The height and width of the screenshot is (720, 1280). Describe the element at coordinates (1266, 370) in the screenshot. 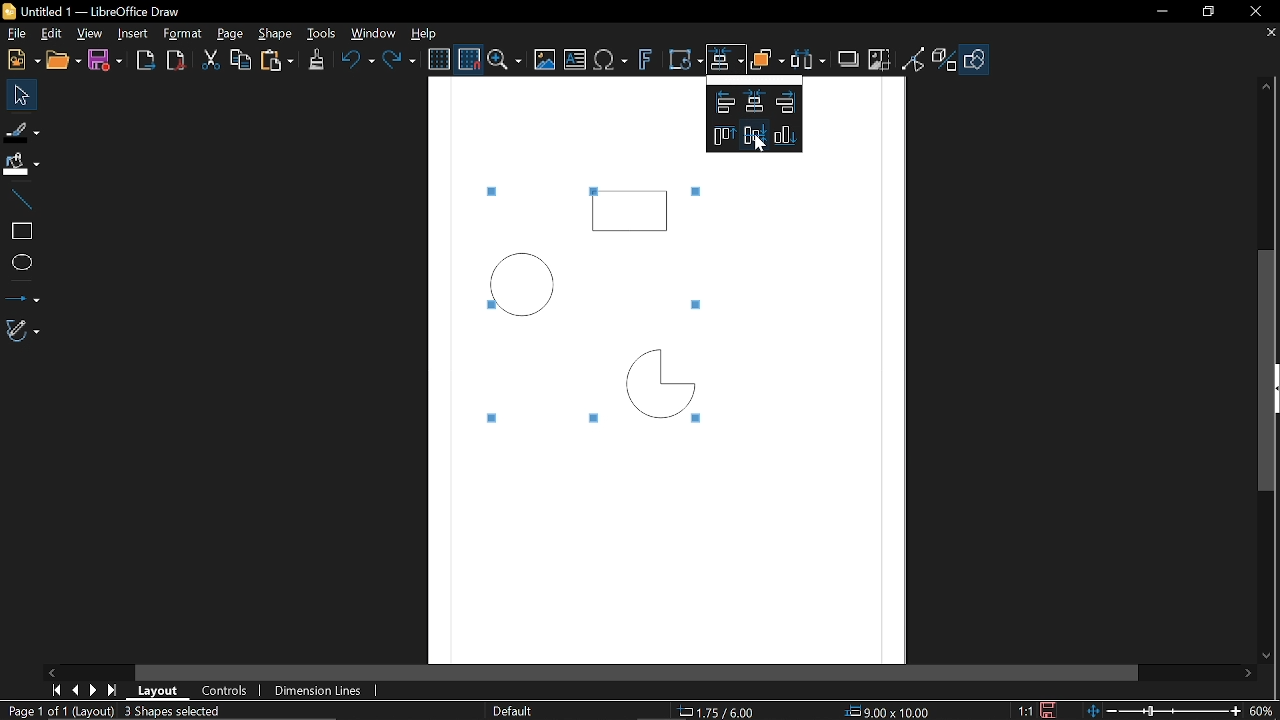

I see `Vertical scrollbar` at that location.